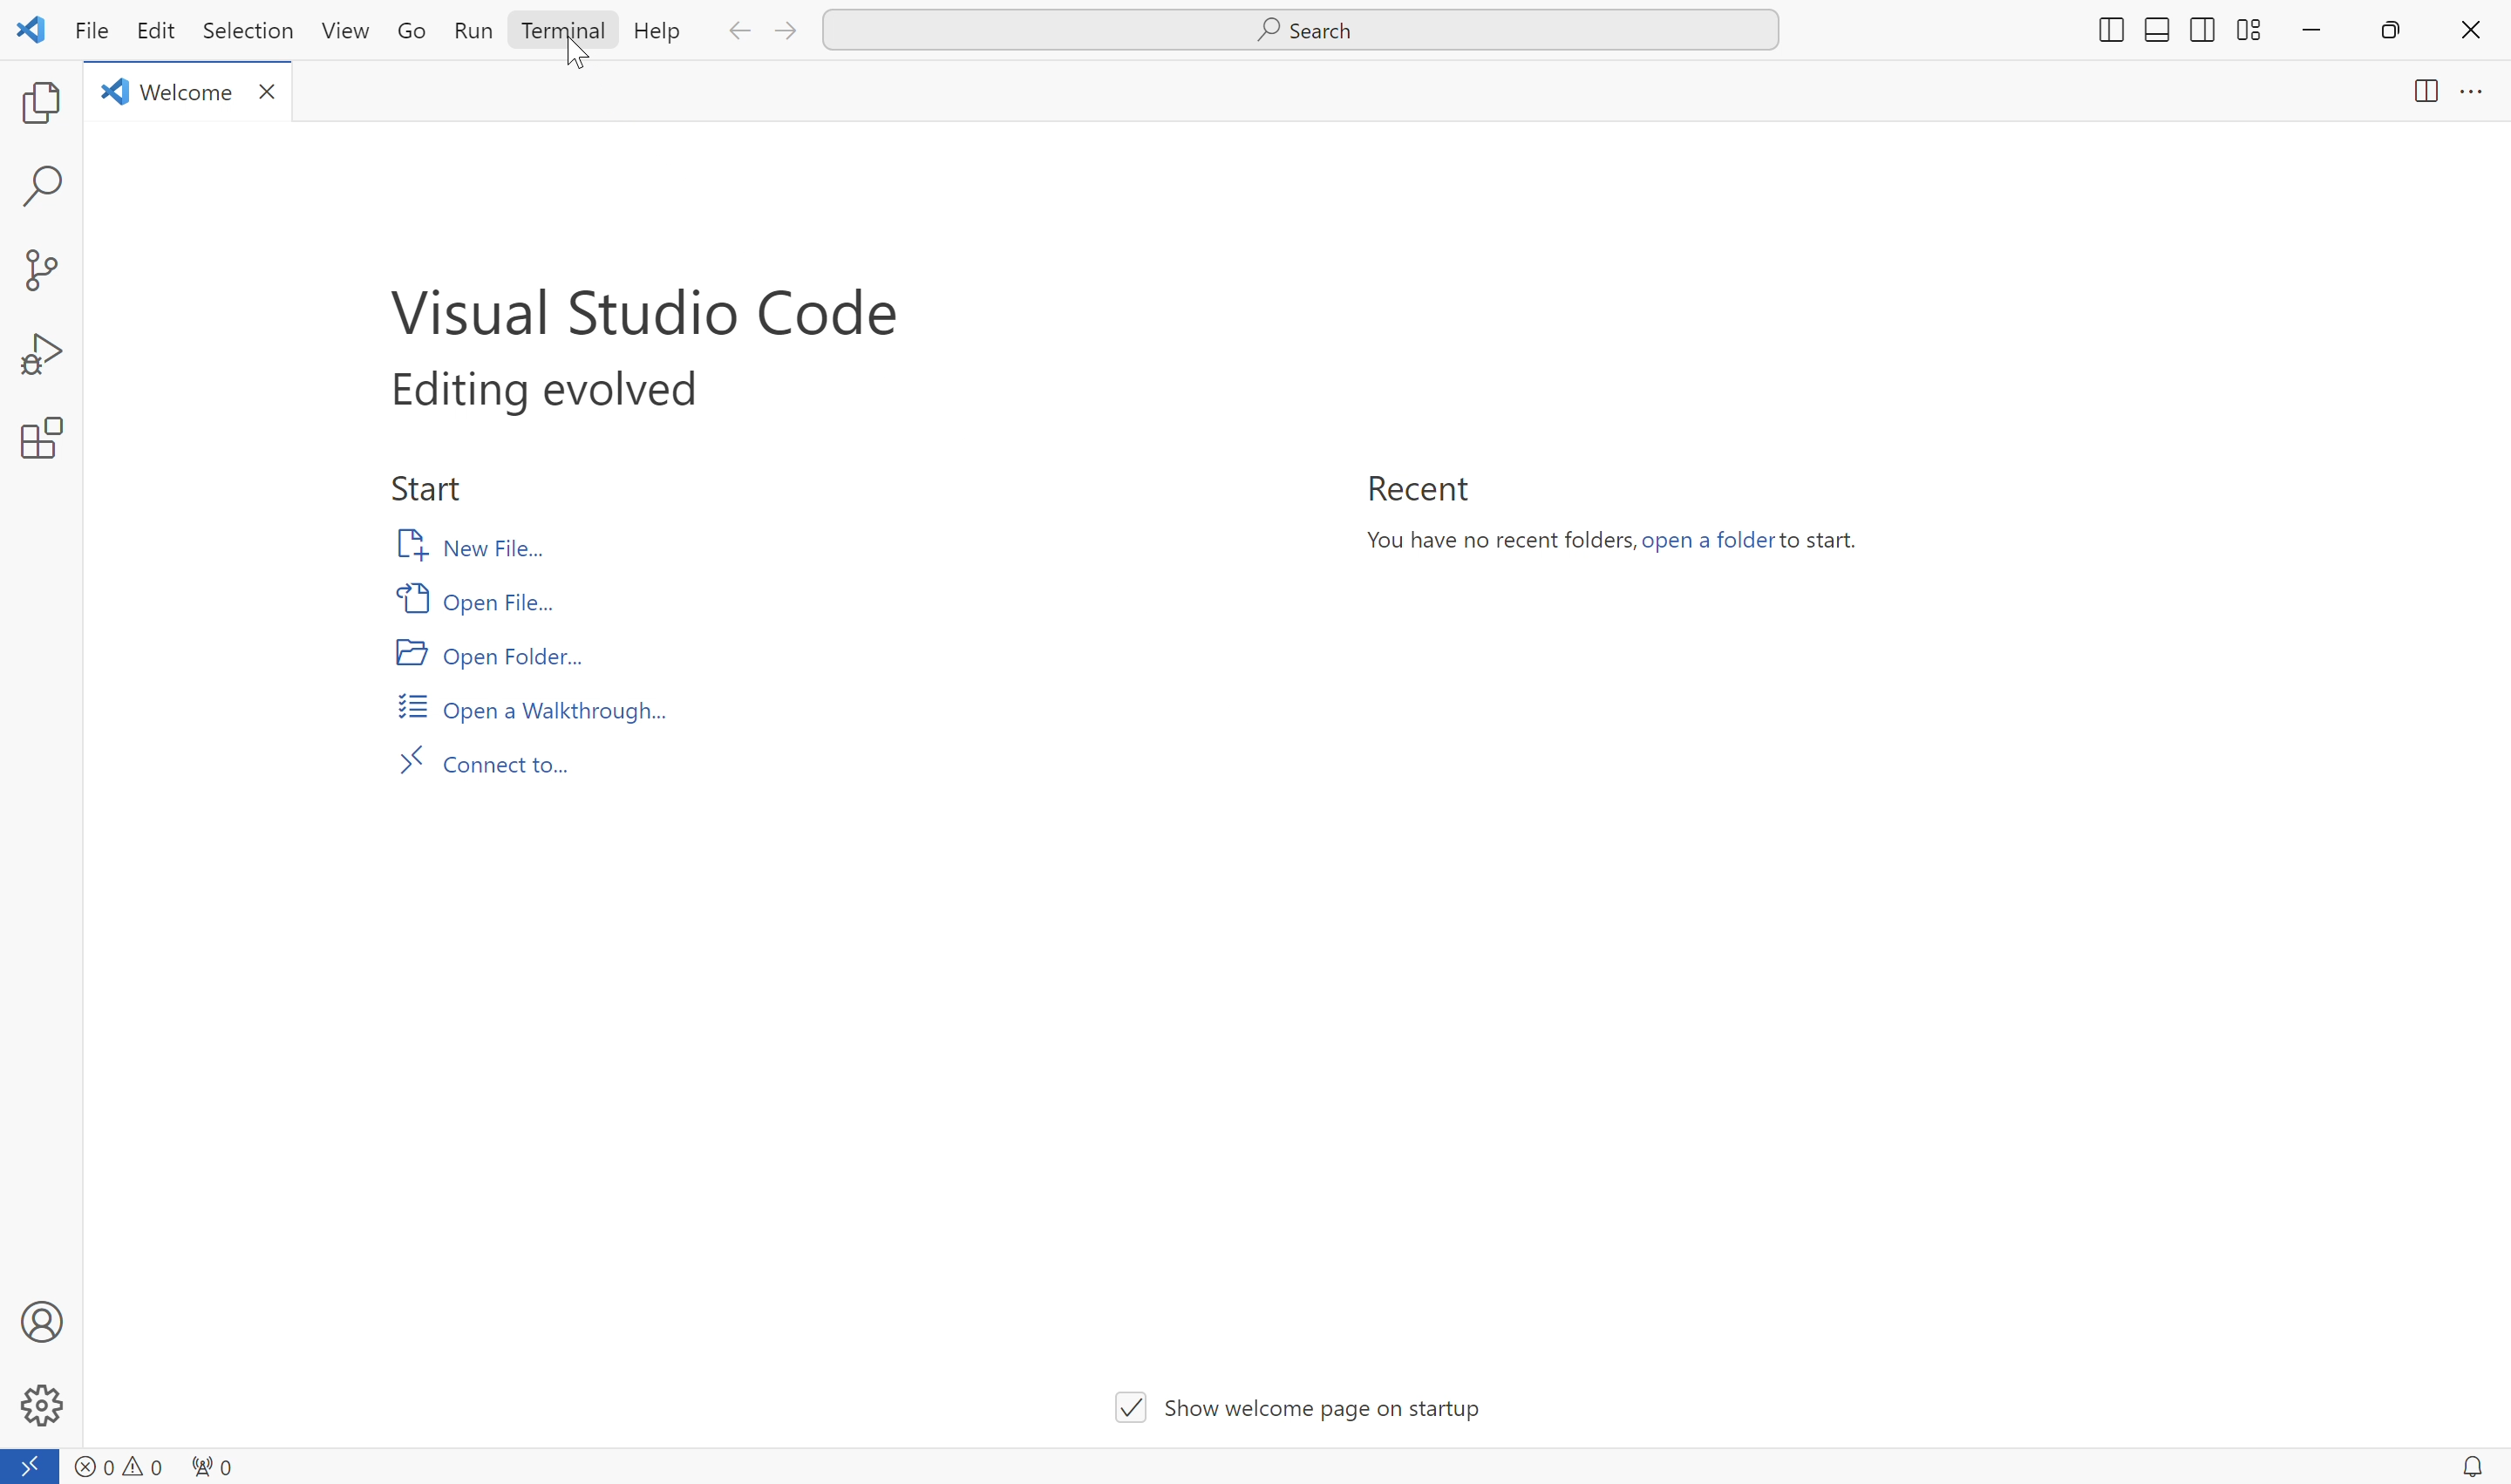  Describe the element at coordinates (1301, 31) in the screenshot. I see `Search` at that location.